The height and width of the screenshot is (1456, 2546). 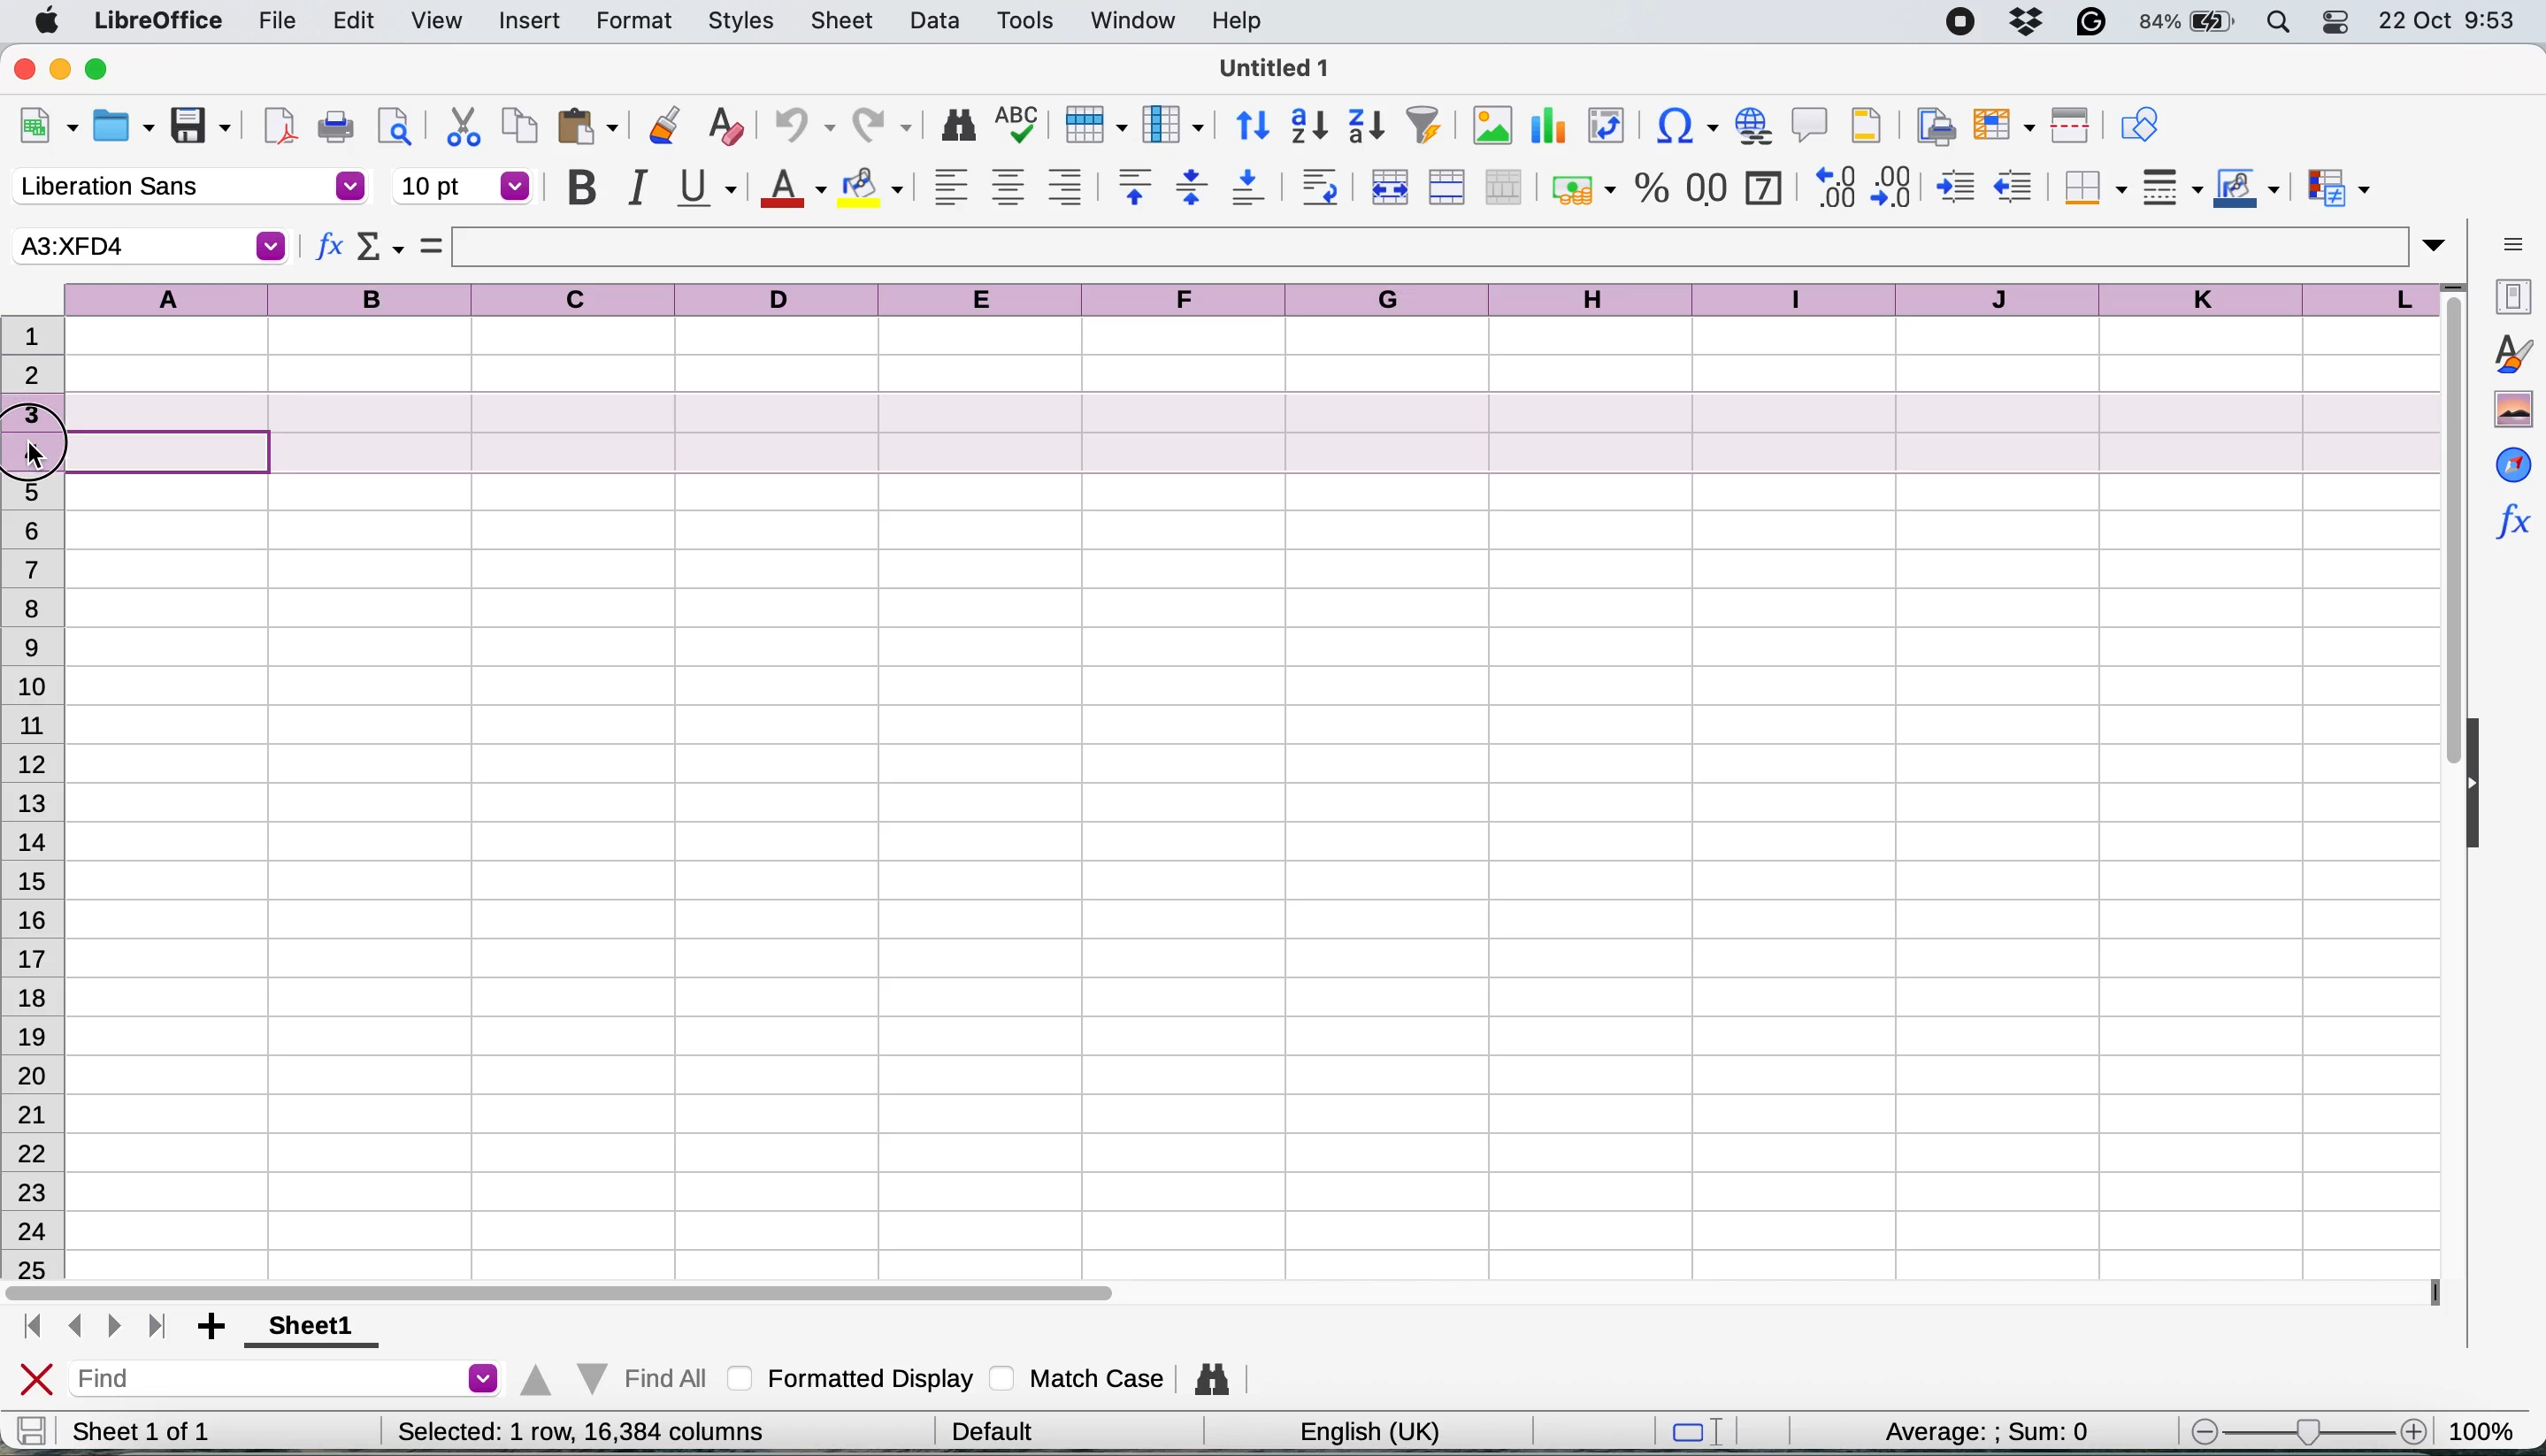 What do you see at coordinates (92, 1328) in the screenshot?
I see `navigate between sheets` at bounding box center [92, 1328].